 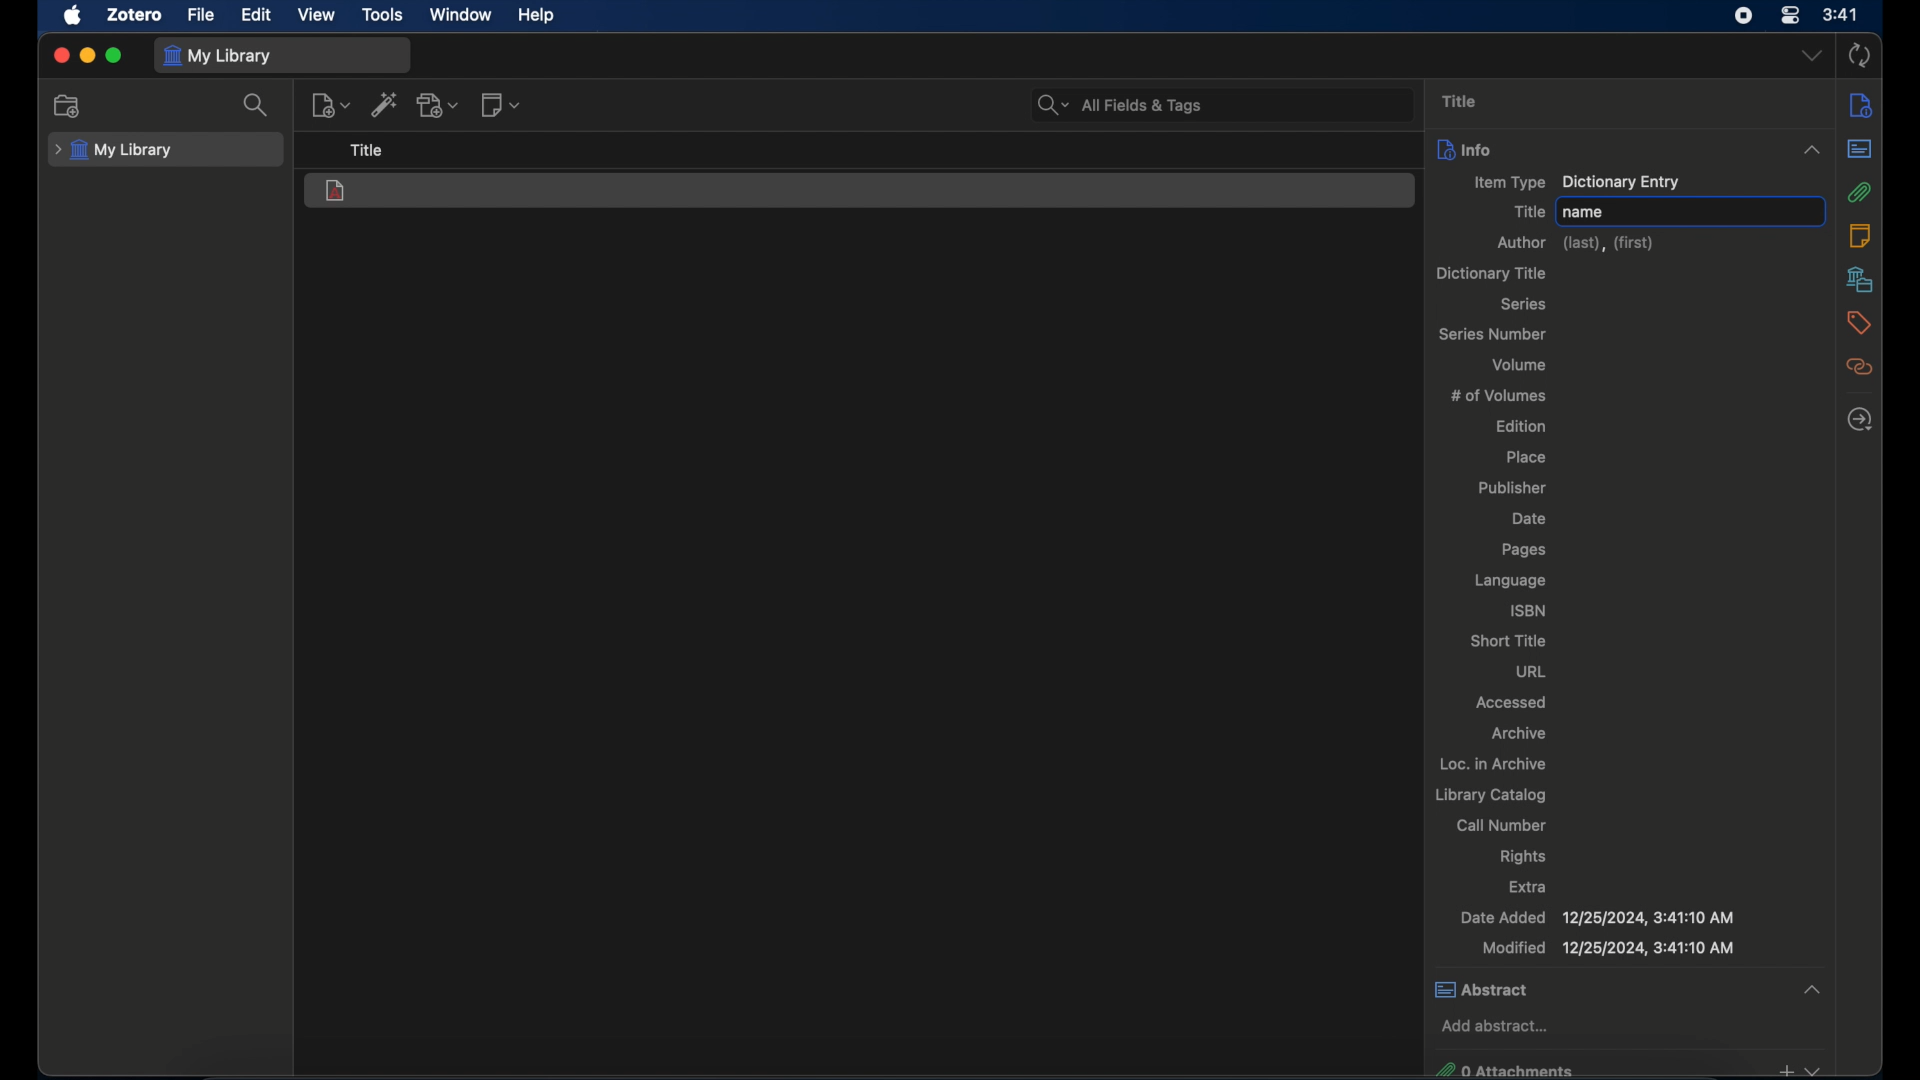 What do you see at coordinates (330, 104) in the screenshot?
I see `new item` at bounding box center [330, 104].